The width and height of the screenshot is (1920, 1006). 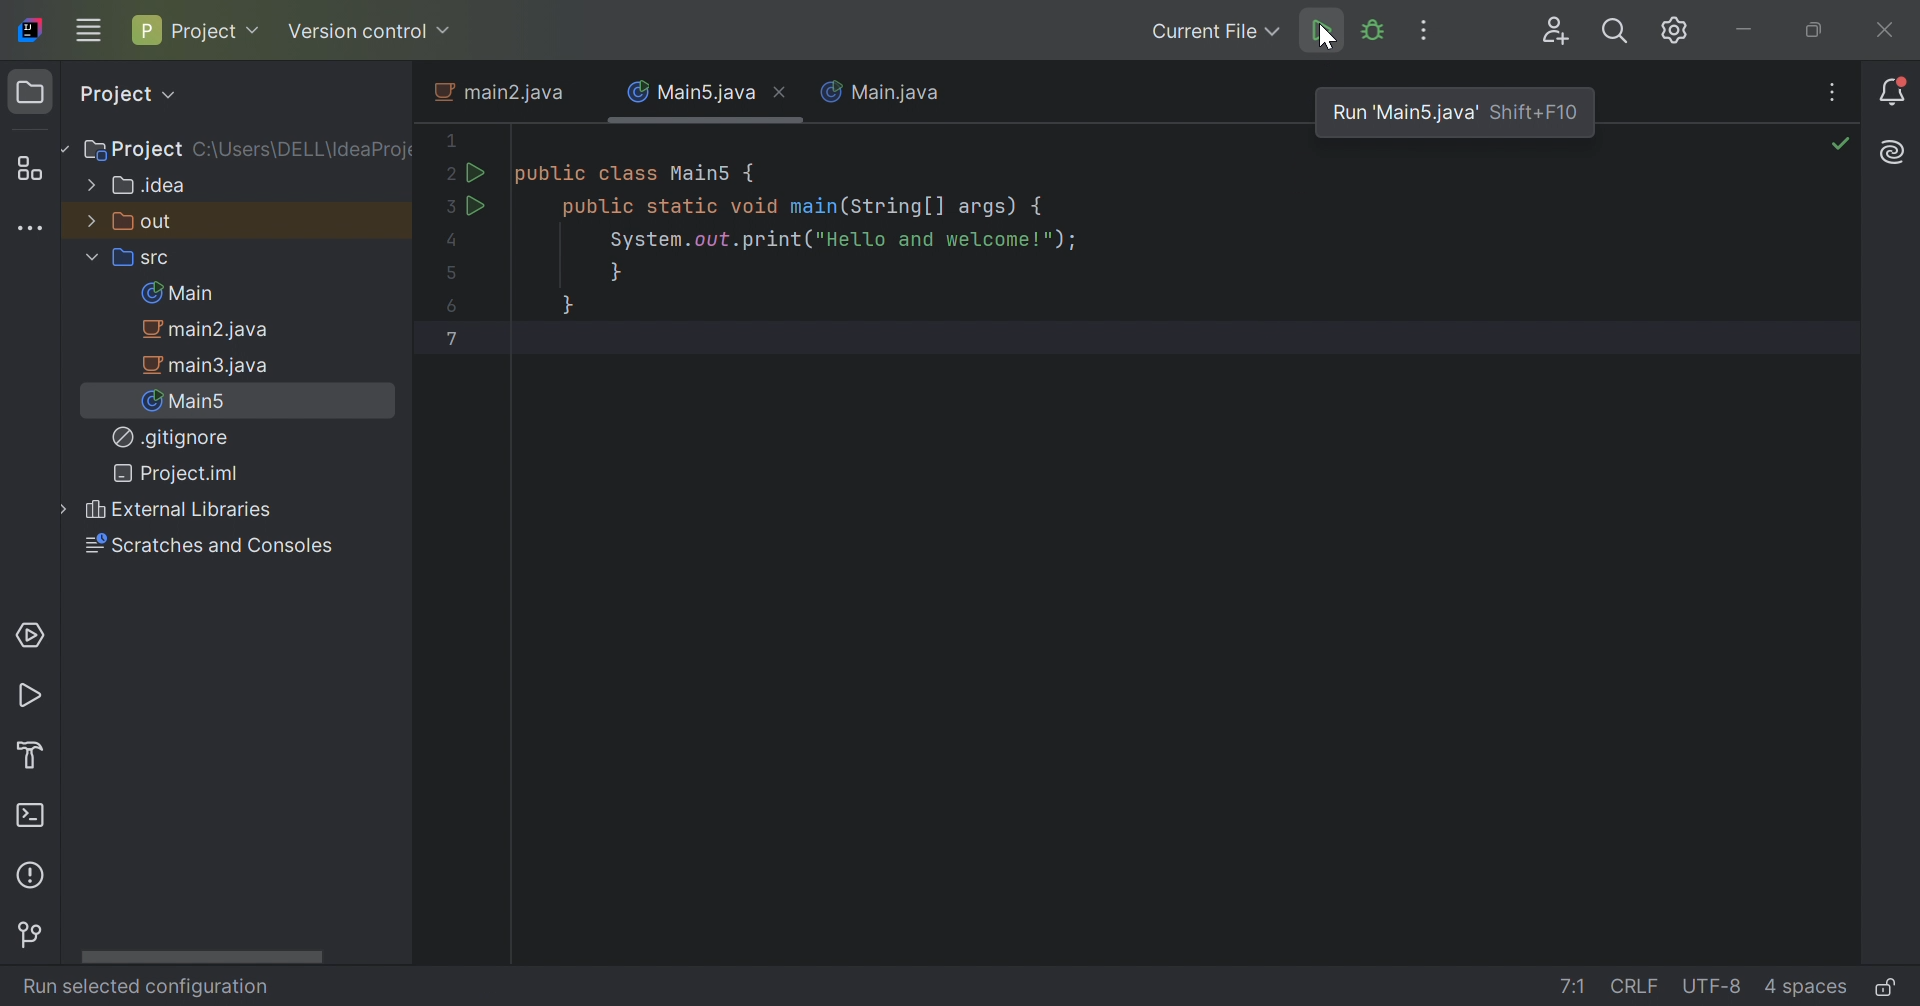 I want to click on Scroll bar, so click(x=201, y=957).